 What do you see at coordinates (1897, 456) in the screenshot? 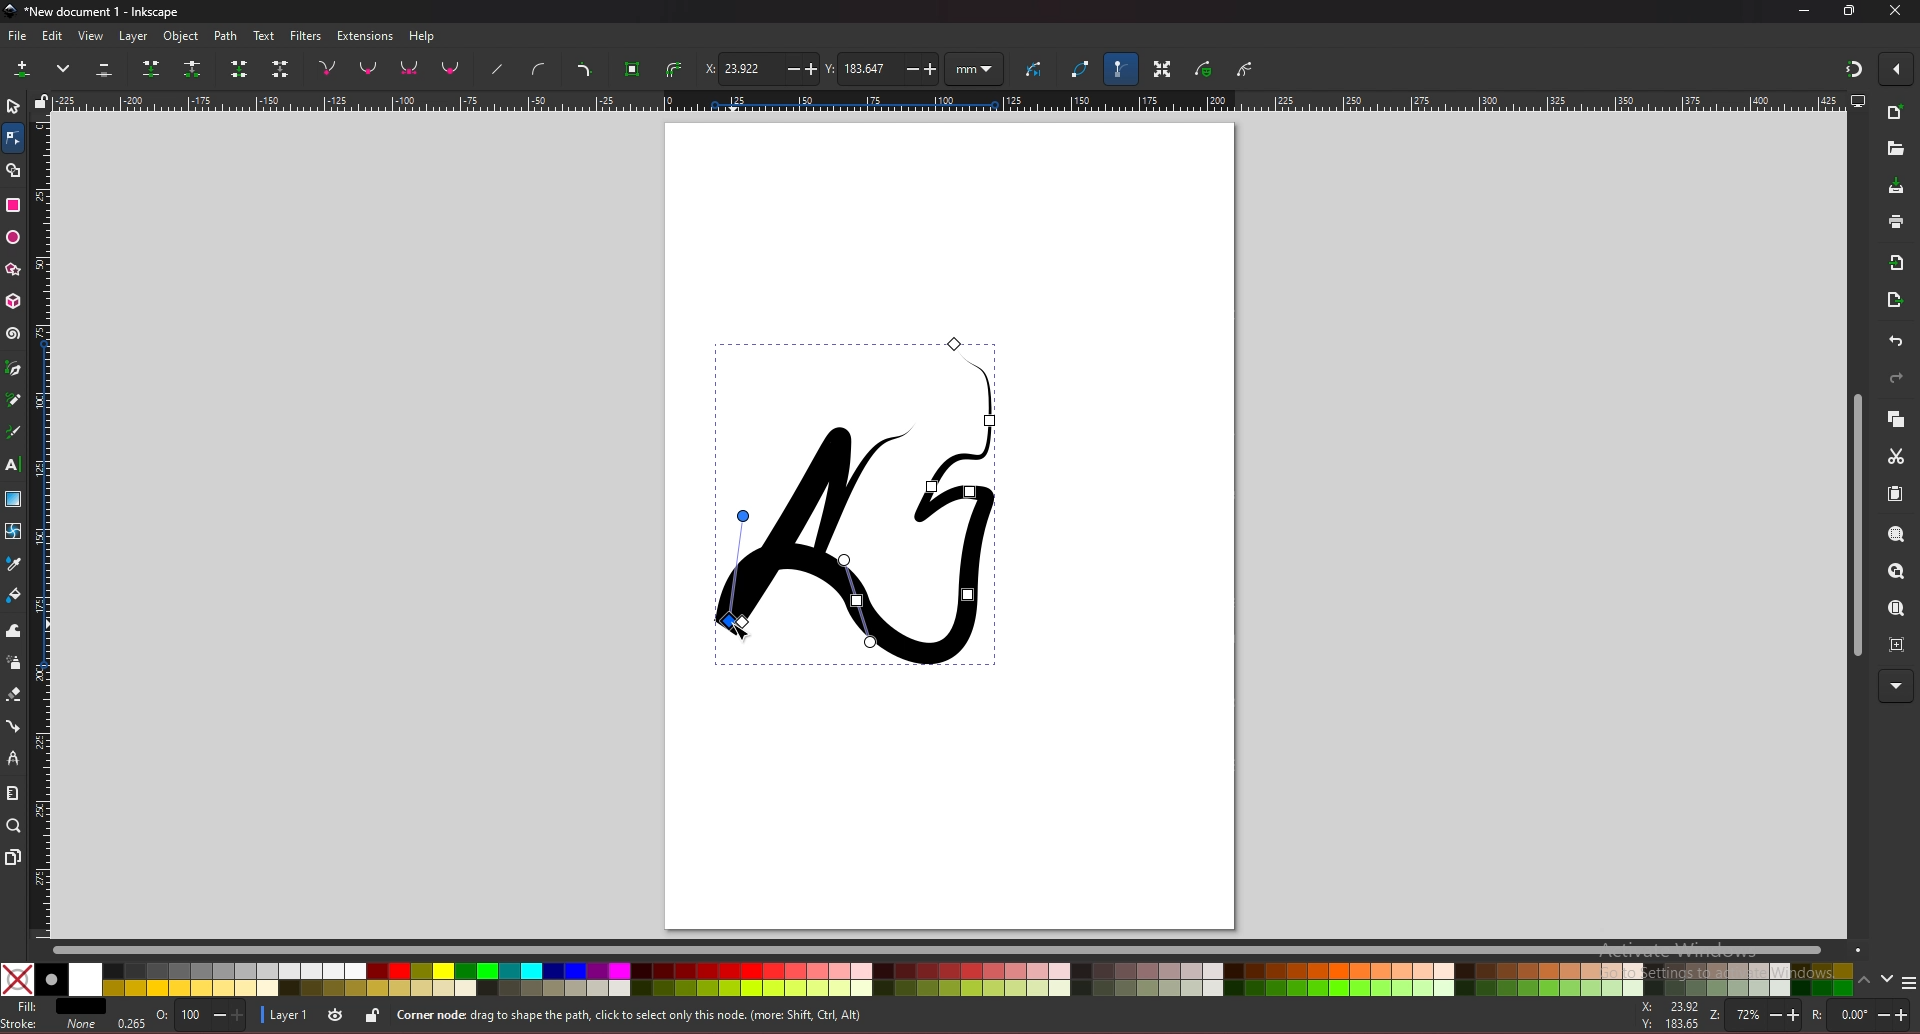
I see `cut` at bounding box center [1897, 456].